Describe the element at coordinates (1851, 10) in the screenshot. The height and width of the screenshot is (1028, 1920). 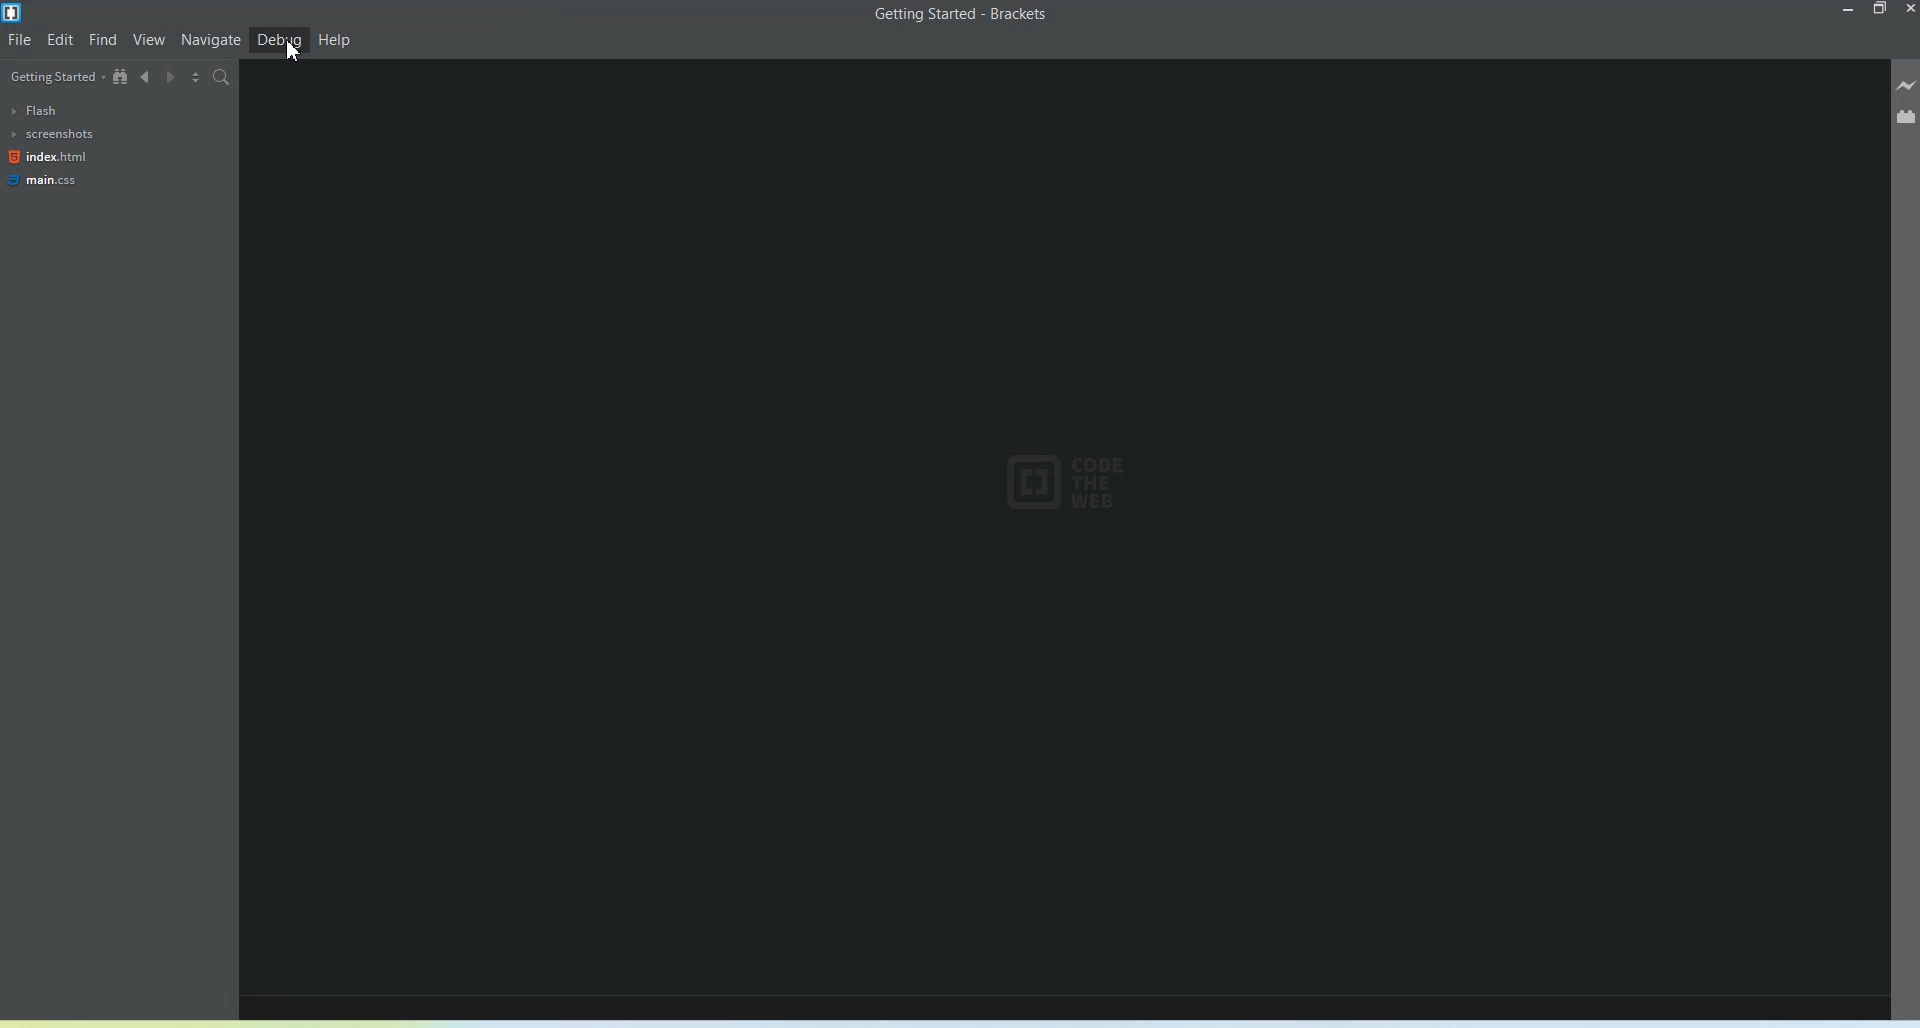
I see `Minimize` at that location.